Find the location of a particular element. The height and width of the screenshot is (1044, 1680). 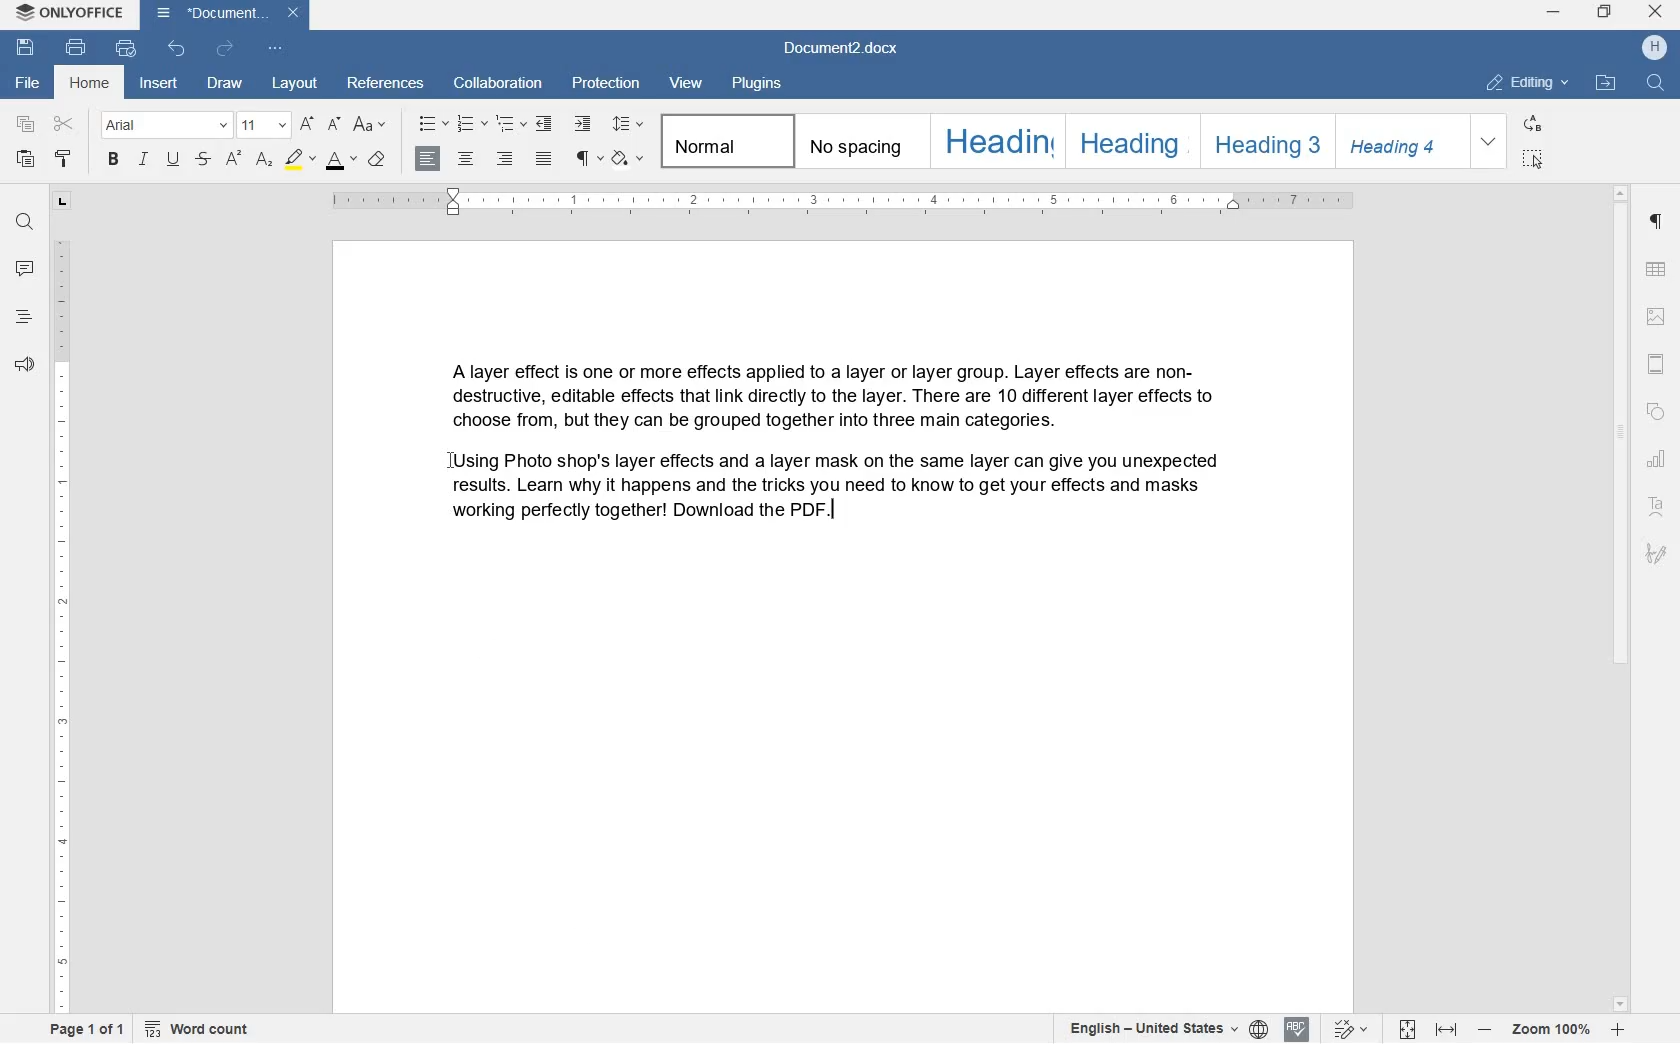

PAGE 1 OF 1 is located at coordinates (87, 1029).